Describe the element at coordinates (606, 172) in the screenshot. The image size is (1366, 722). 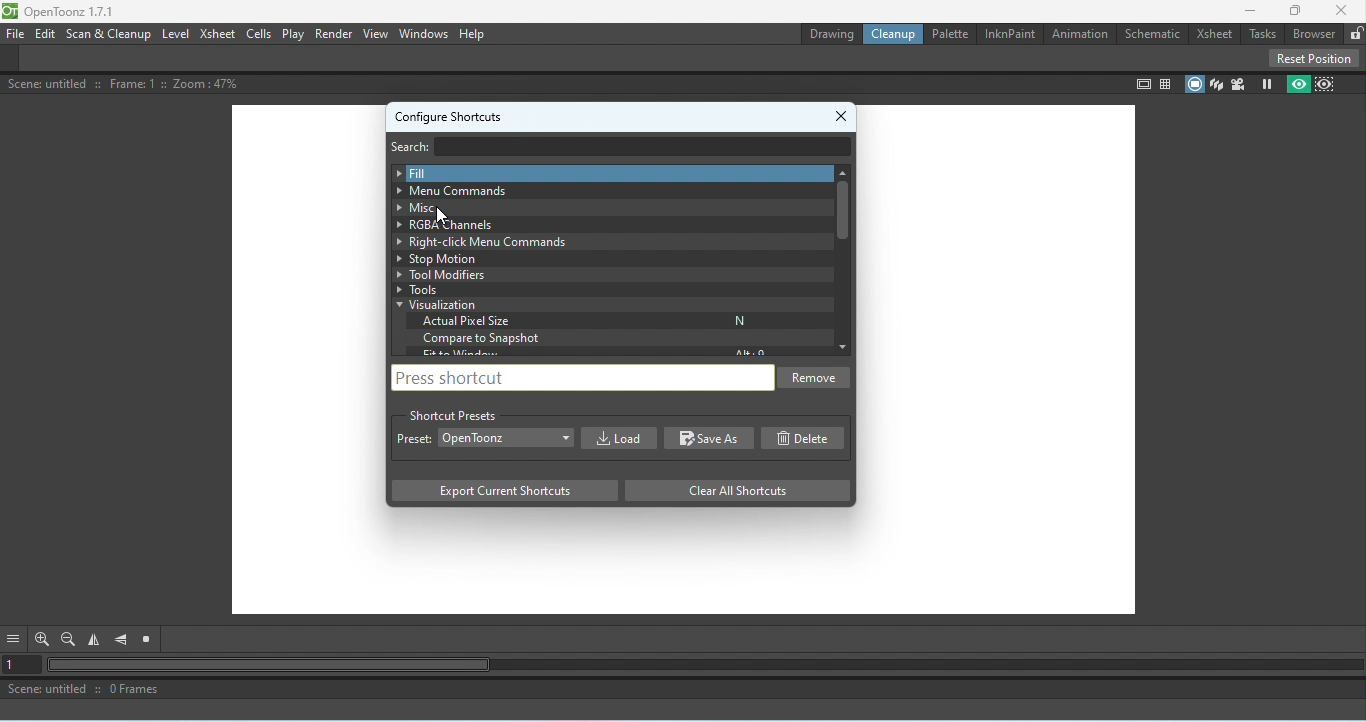
I see `Fill` at that location.